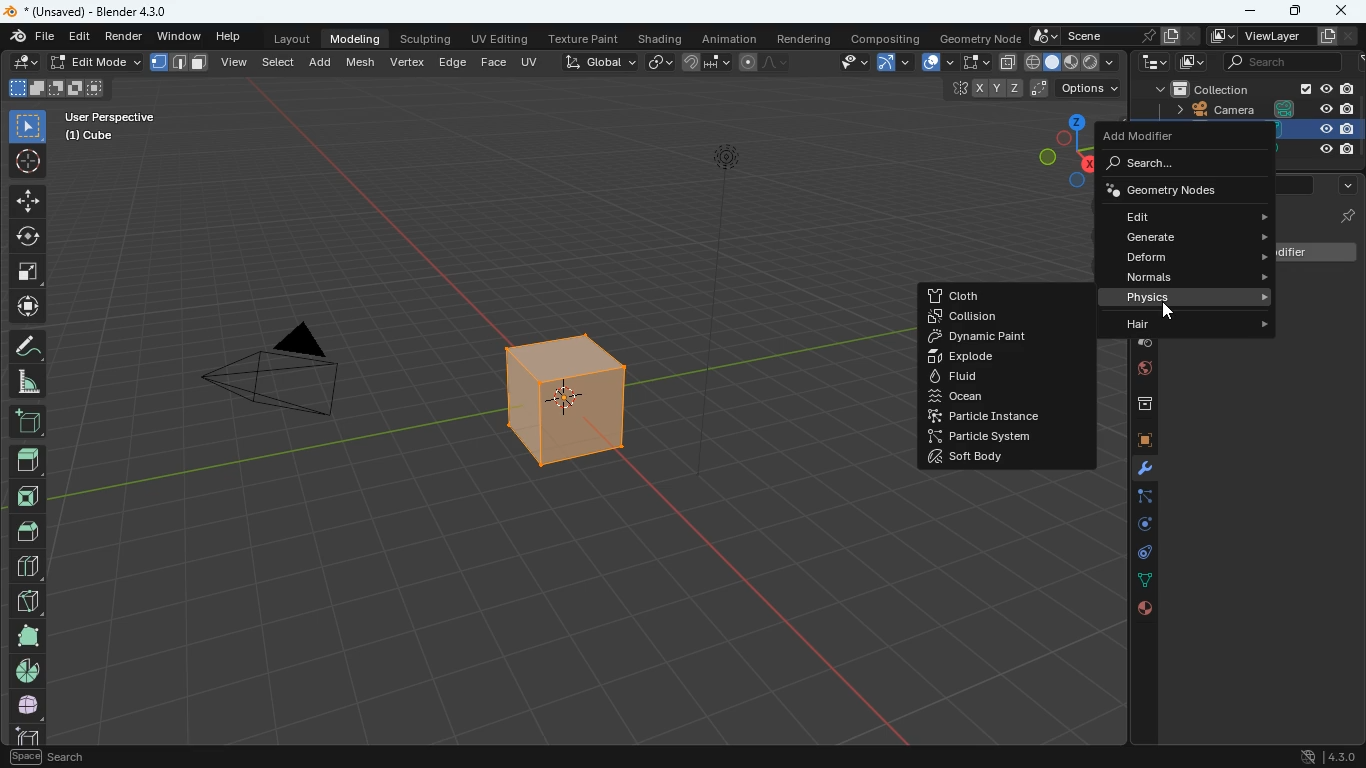 Image resolution: width=1366 pixels, height=768 pixels. Describe the element at coordinates (1203, 278) in the screenshot. I see `normals` at that location.